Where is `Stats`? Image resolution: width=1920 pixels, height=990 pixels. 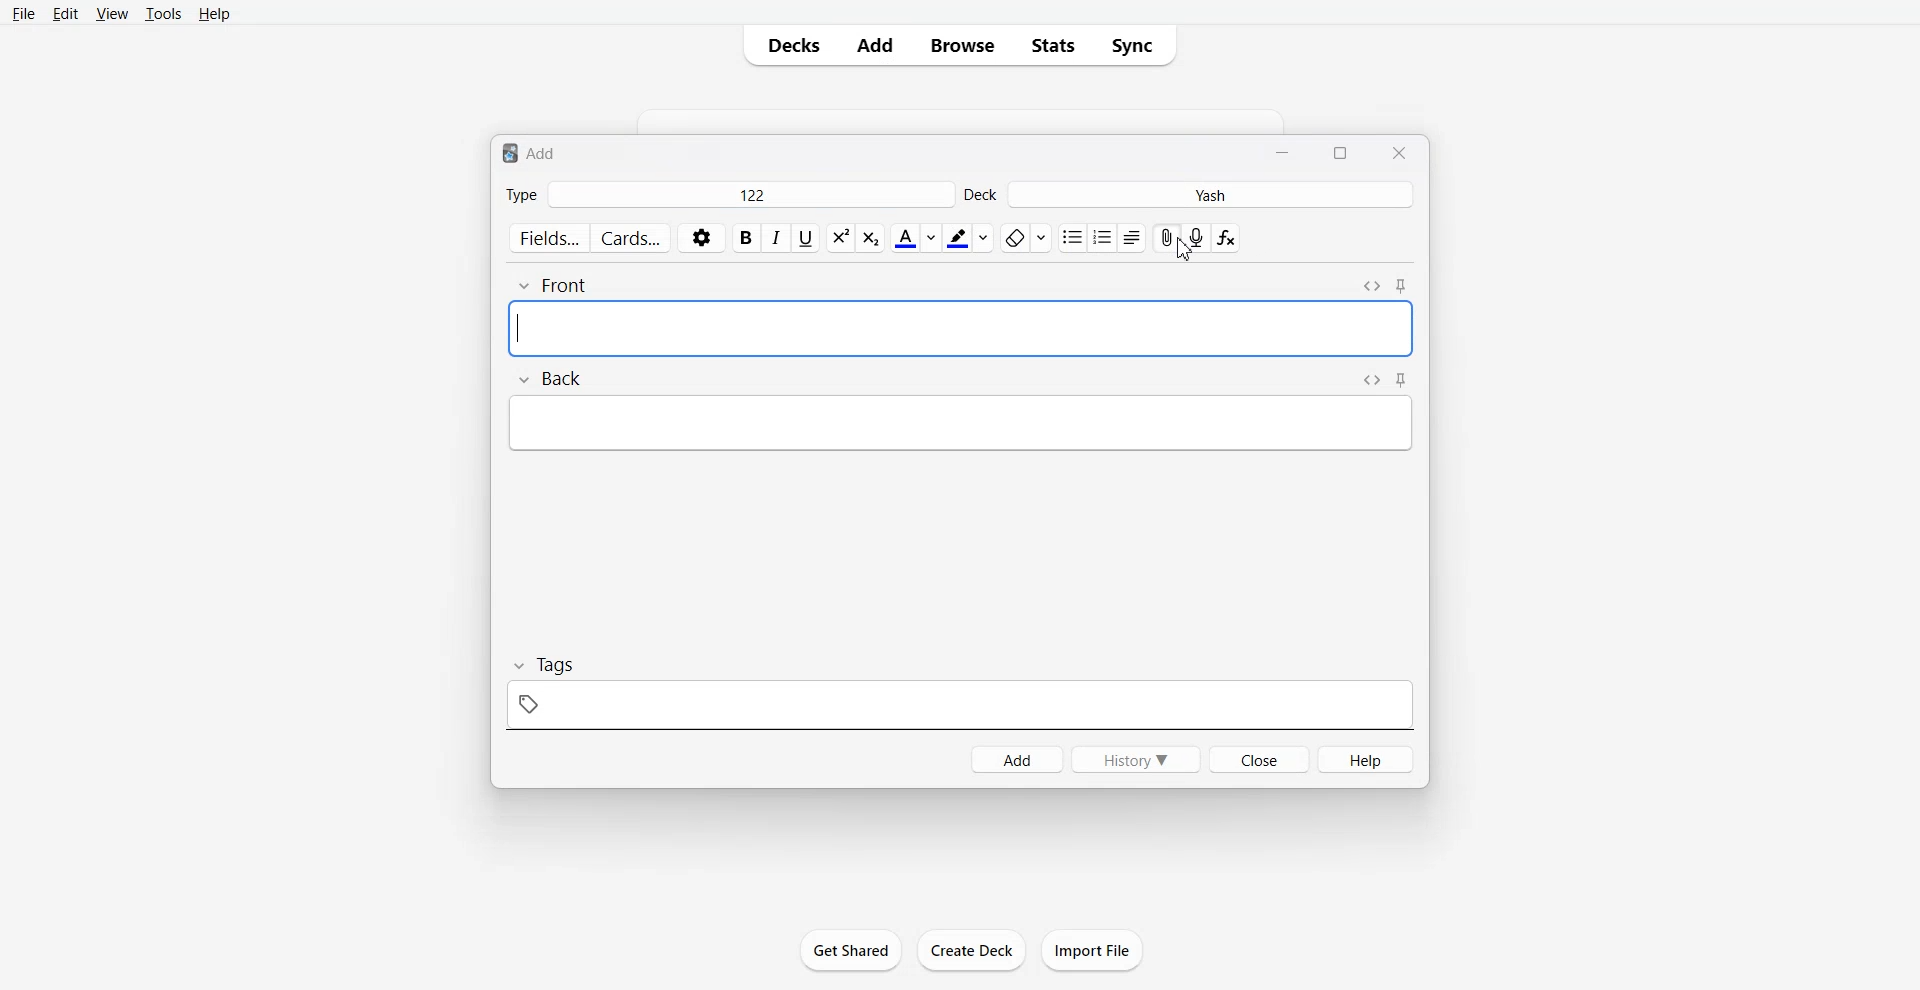
Stats is located at coordinates (1055, 45).